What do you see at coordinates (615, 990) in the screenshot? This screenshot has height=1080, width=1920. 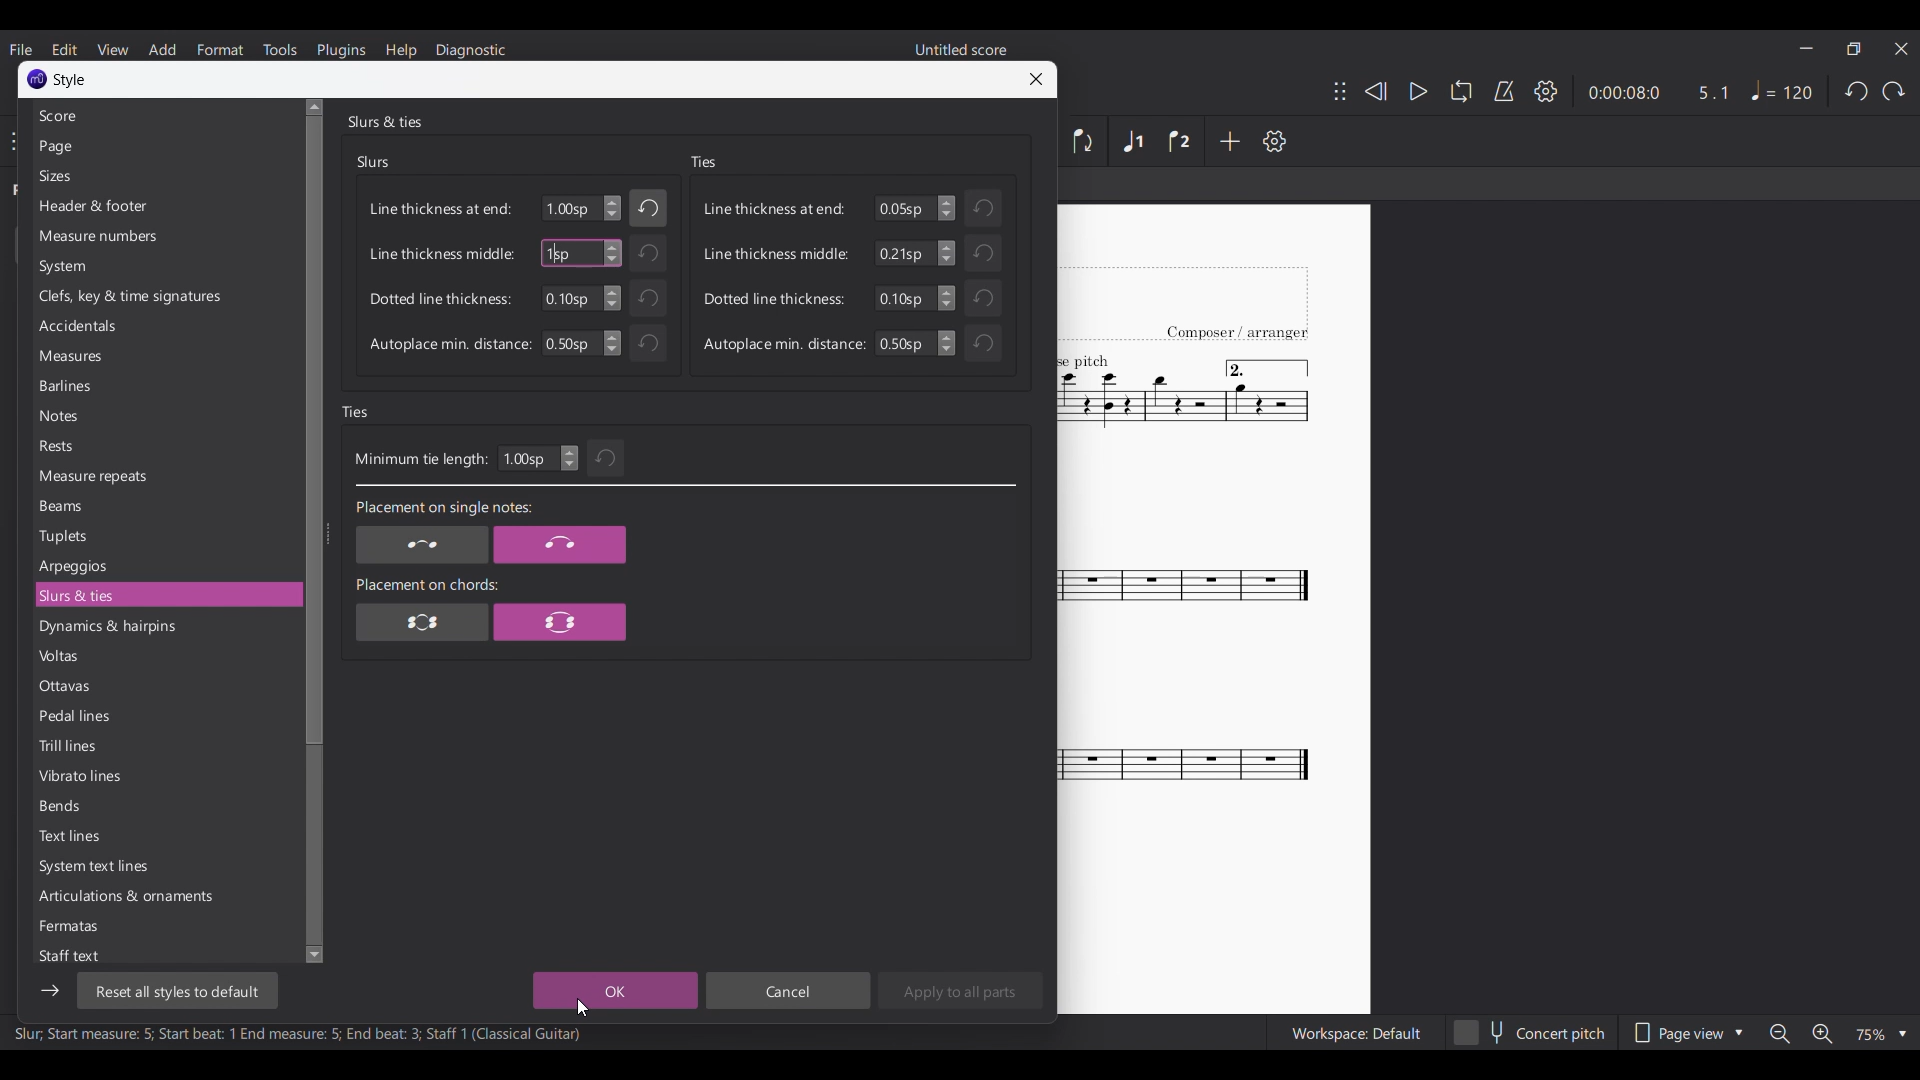 I see `OK` at bounding box center [615, 990].